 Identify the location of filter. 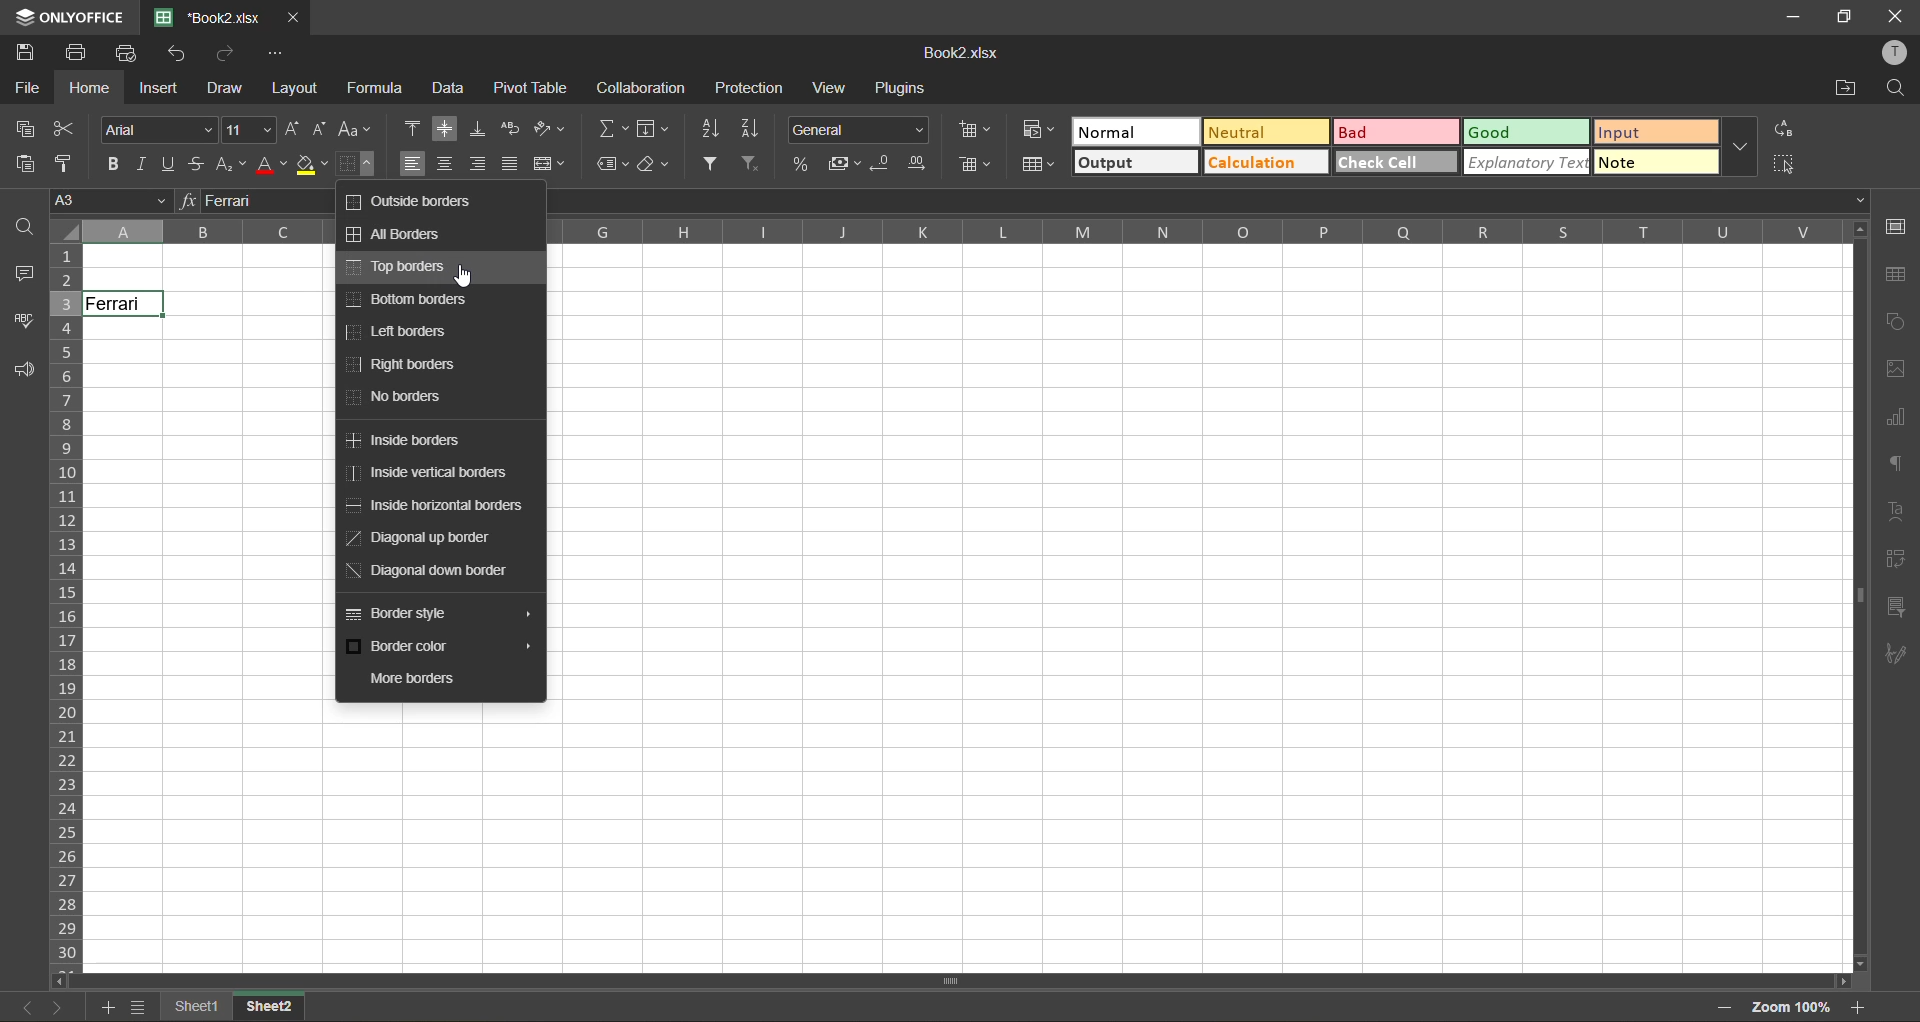
(711, 163).